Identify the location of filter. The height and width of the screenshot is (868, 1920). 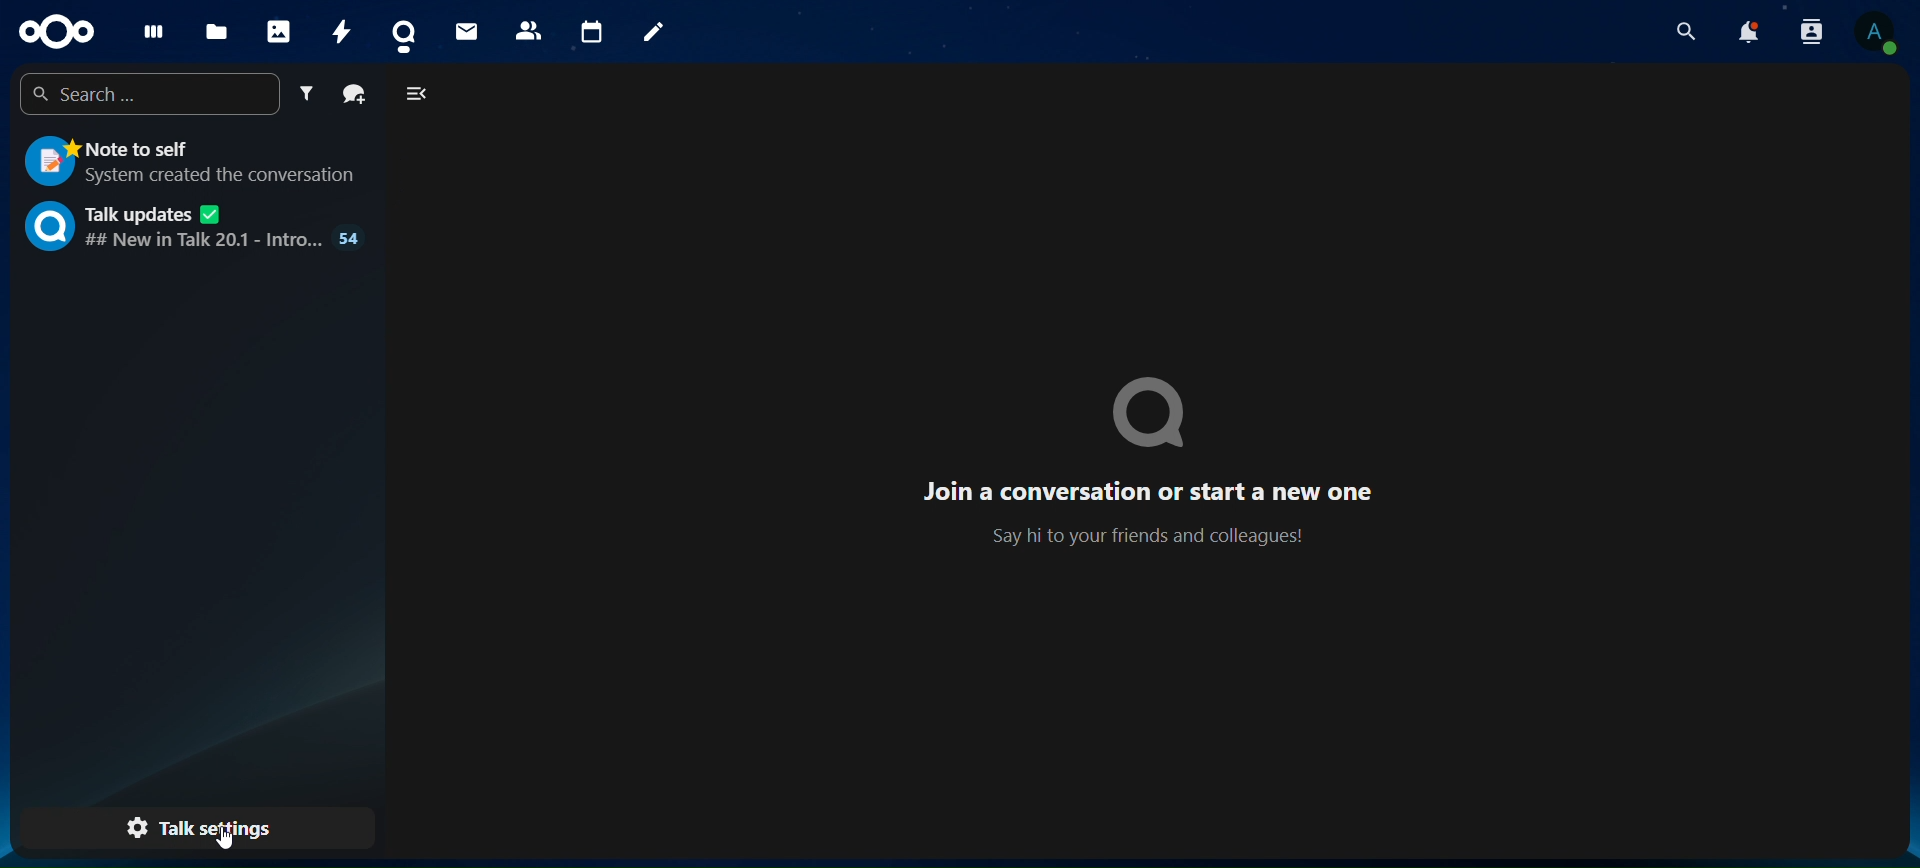
(307, 94).